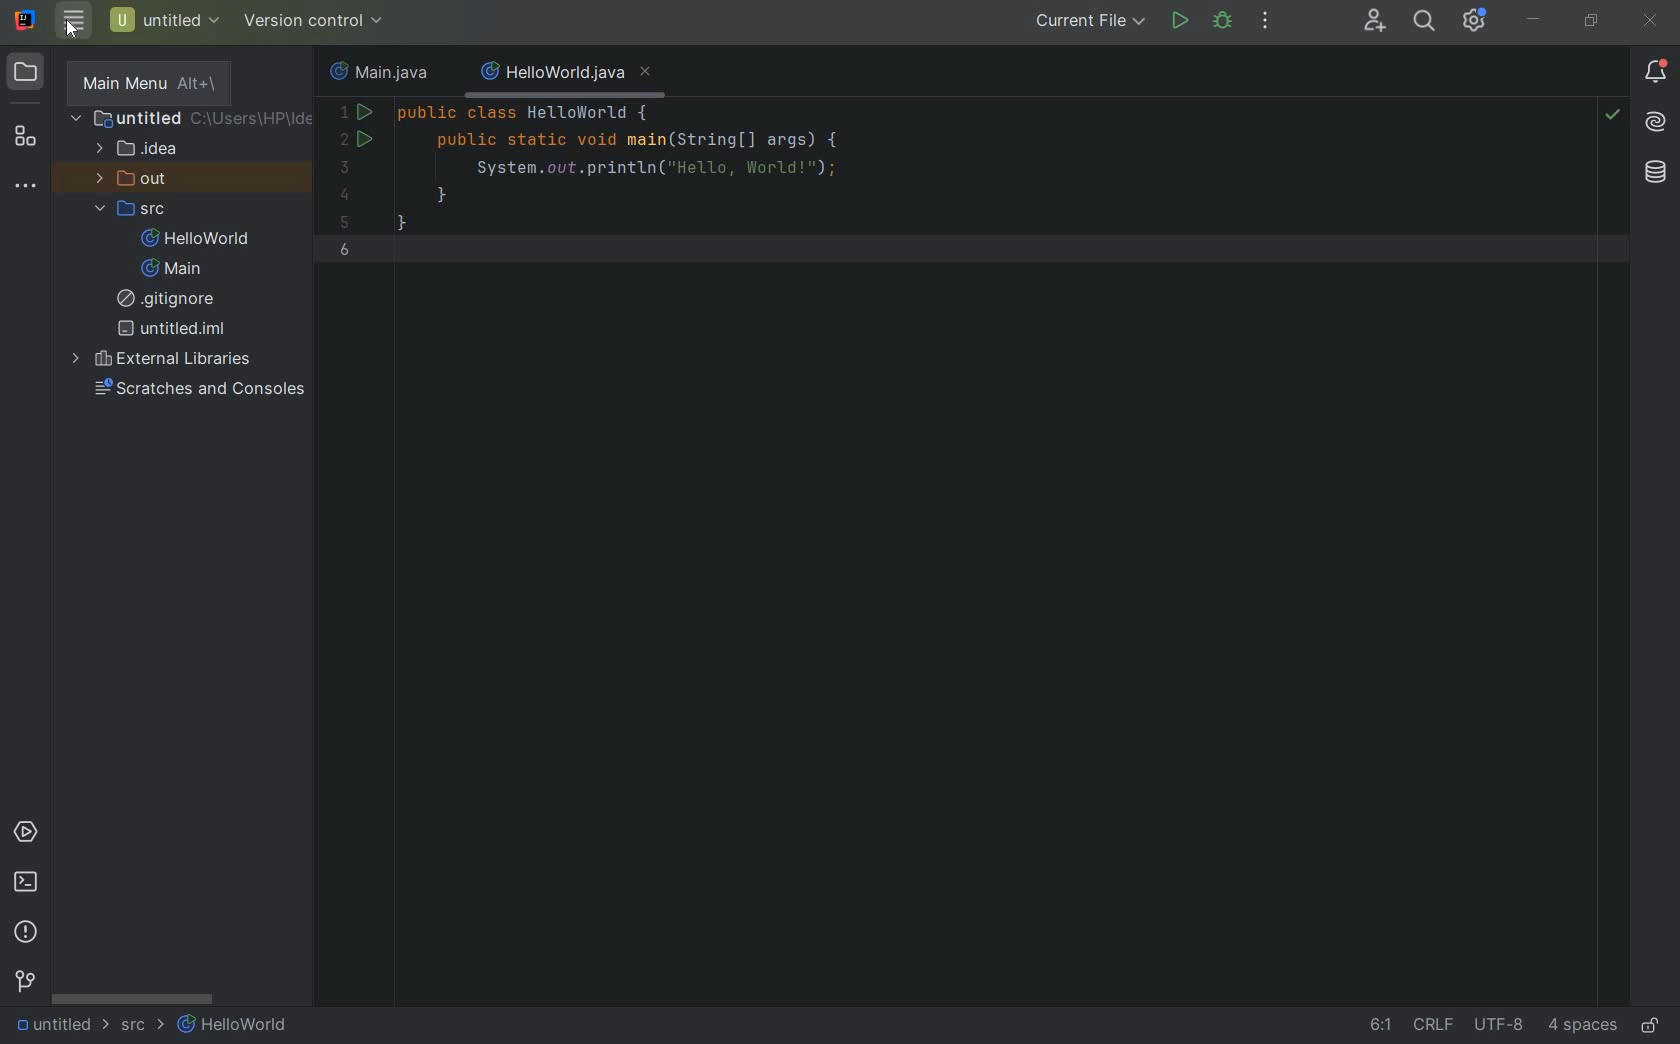 This screenshot has height=1044, width=1680. What do you see at coordinates (1089, 23) in the screenshot?
I see `CURRENT FILE` at bounding box center [1089, 23].